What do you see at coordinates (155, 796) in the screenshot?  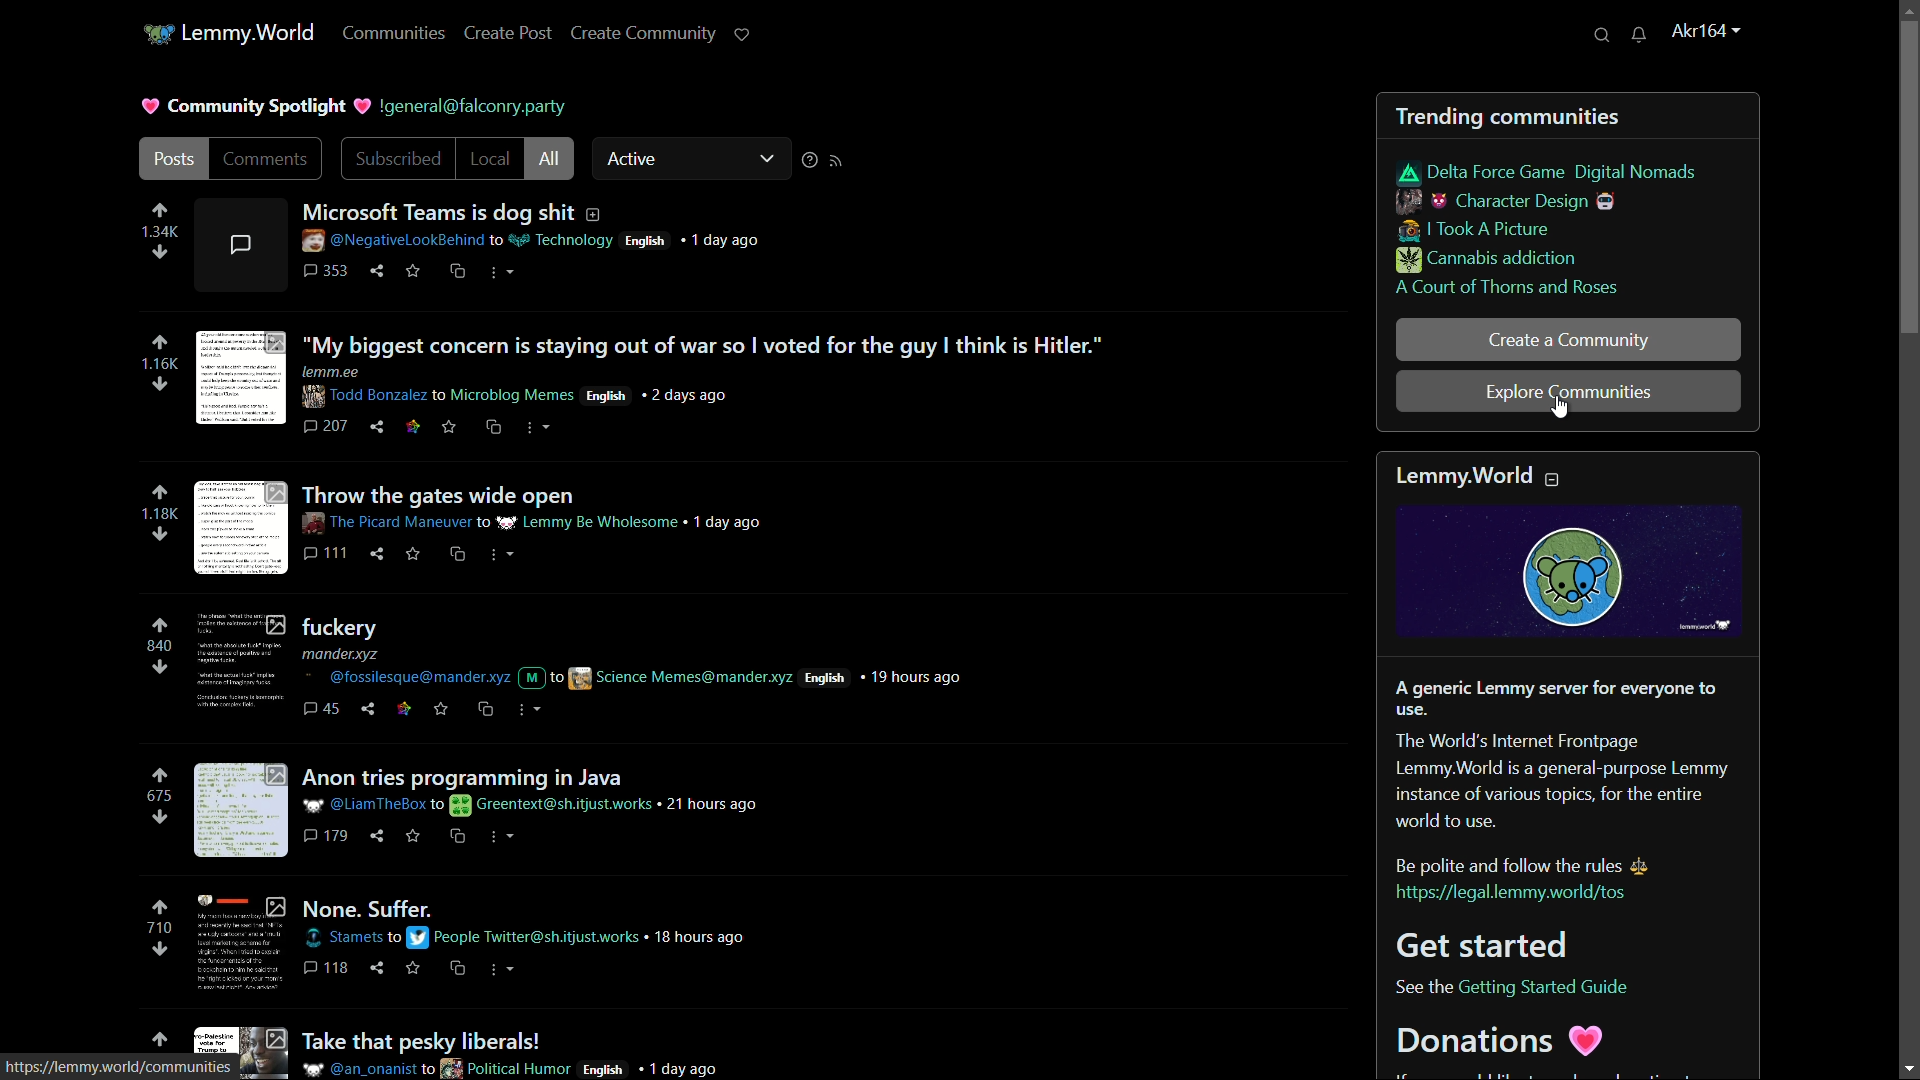 I see `number of votes` at bounding box center [155, 796].